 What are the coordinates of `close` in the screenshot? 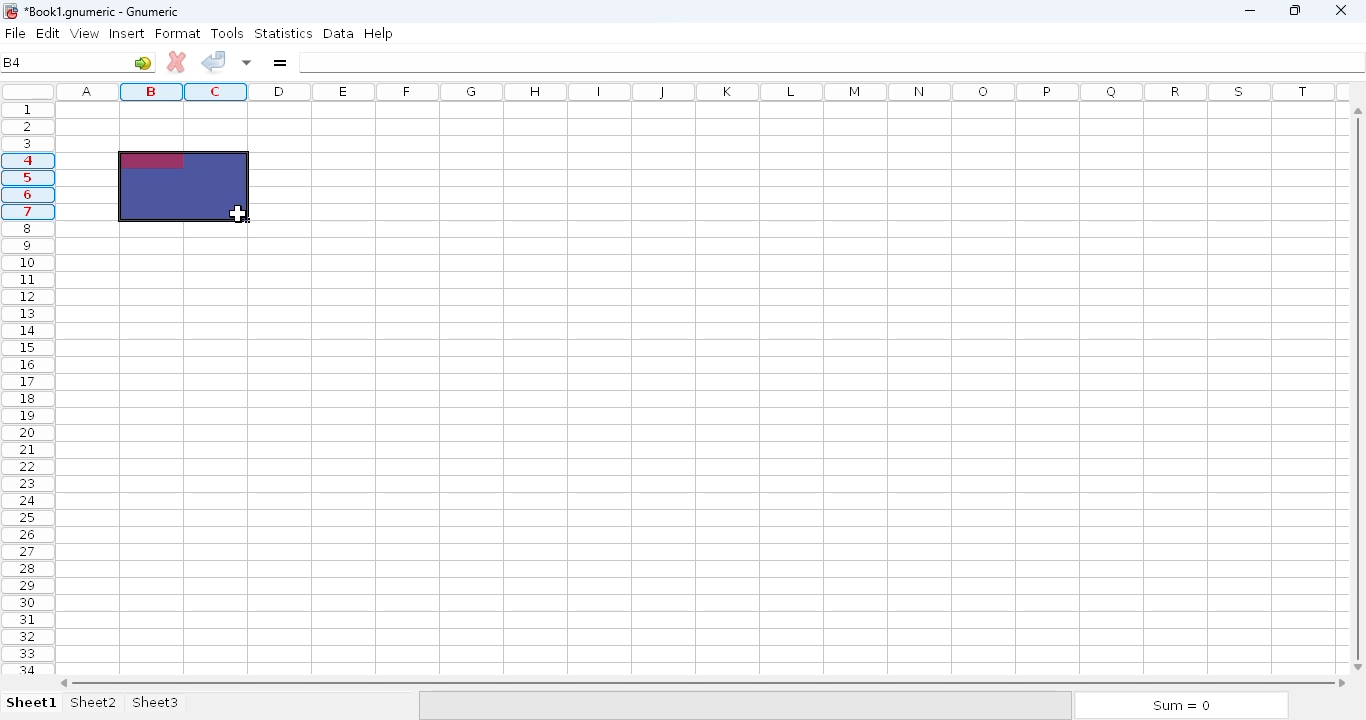 It's located at (1341, 17).